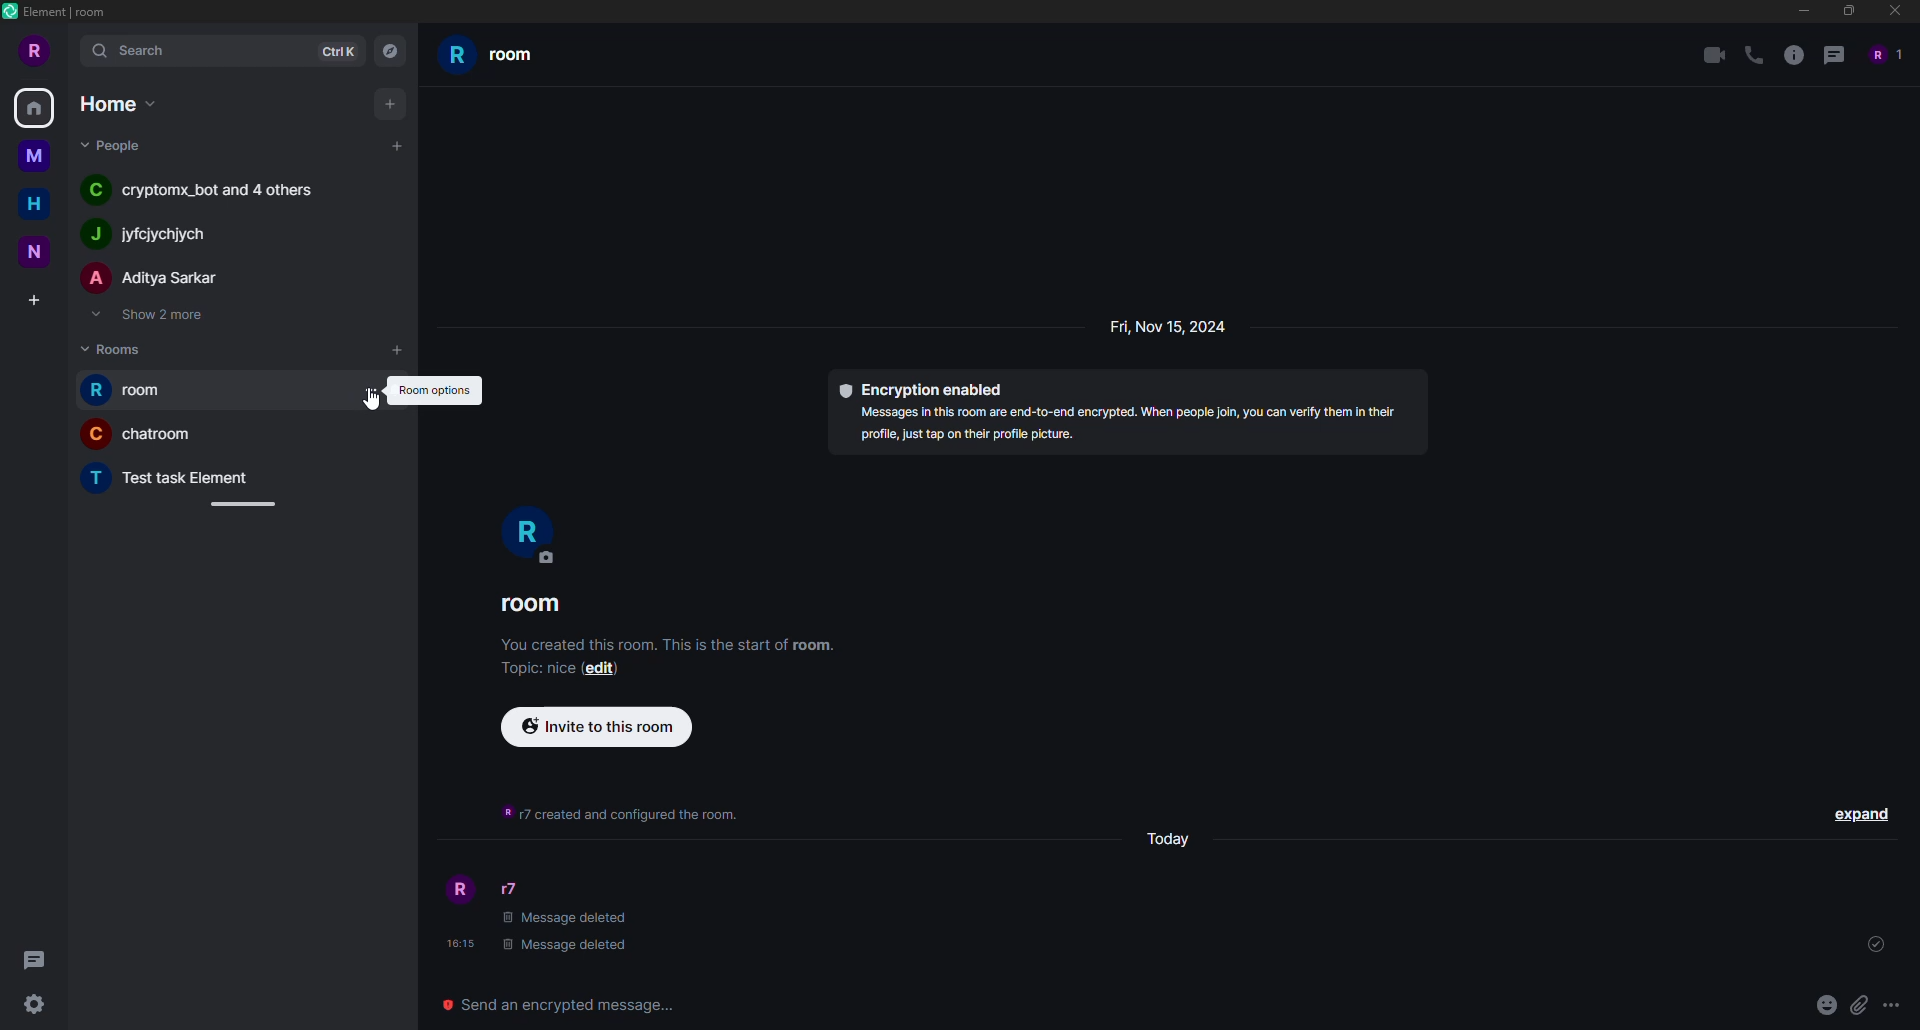 The height and width of the screenshot is (1030, 1920). Describe the element at coordinates (394, 51) in the screenshot. I see `navigator` at that location.